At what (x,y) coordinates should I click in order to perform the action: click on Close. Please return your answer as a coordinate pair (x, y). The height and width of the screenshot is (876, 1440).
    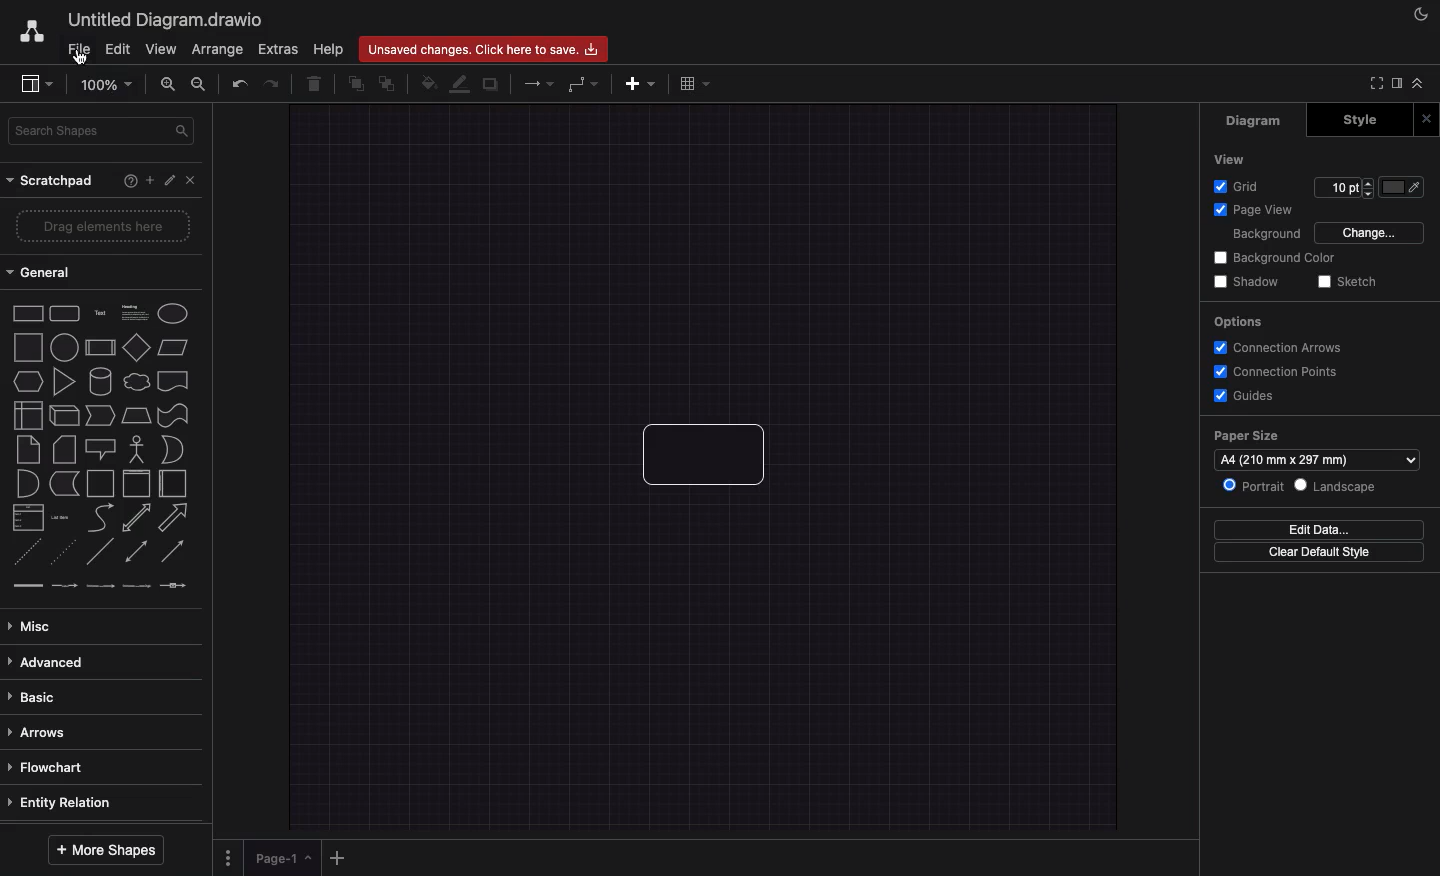
    Looking at the image, I should click on (192, 180).